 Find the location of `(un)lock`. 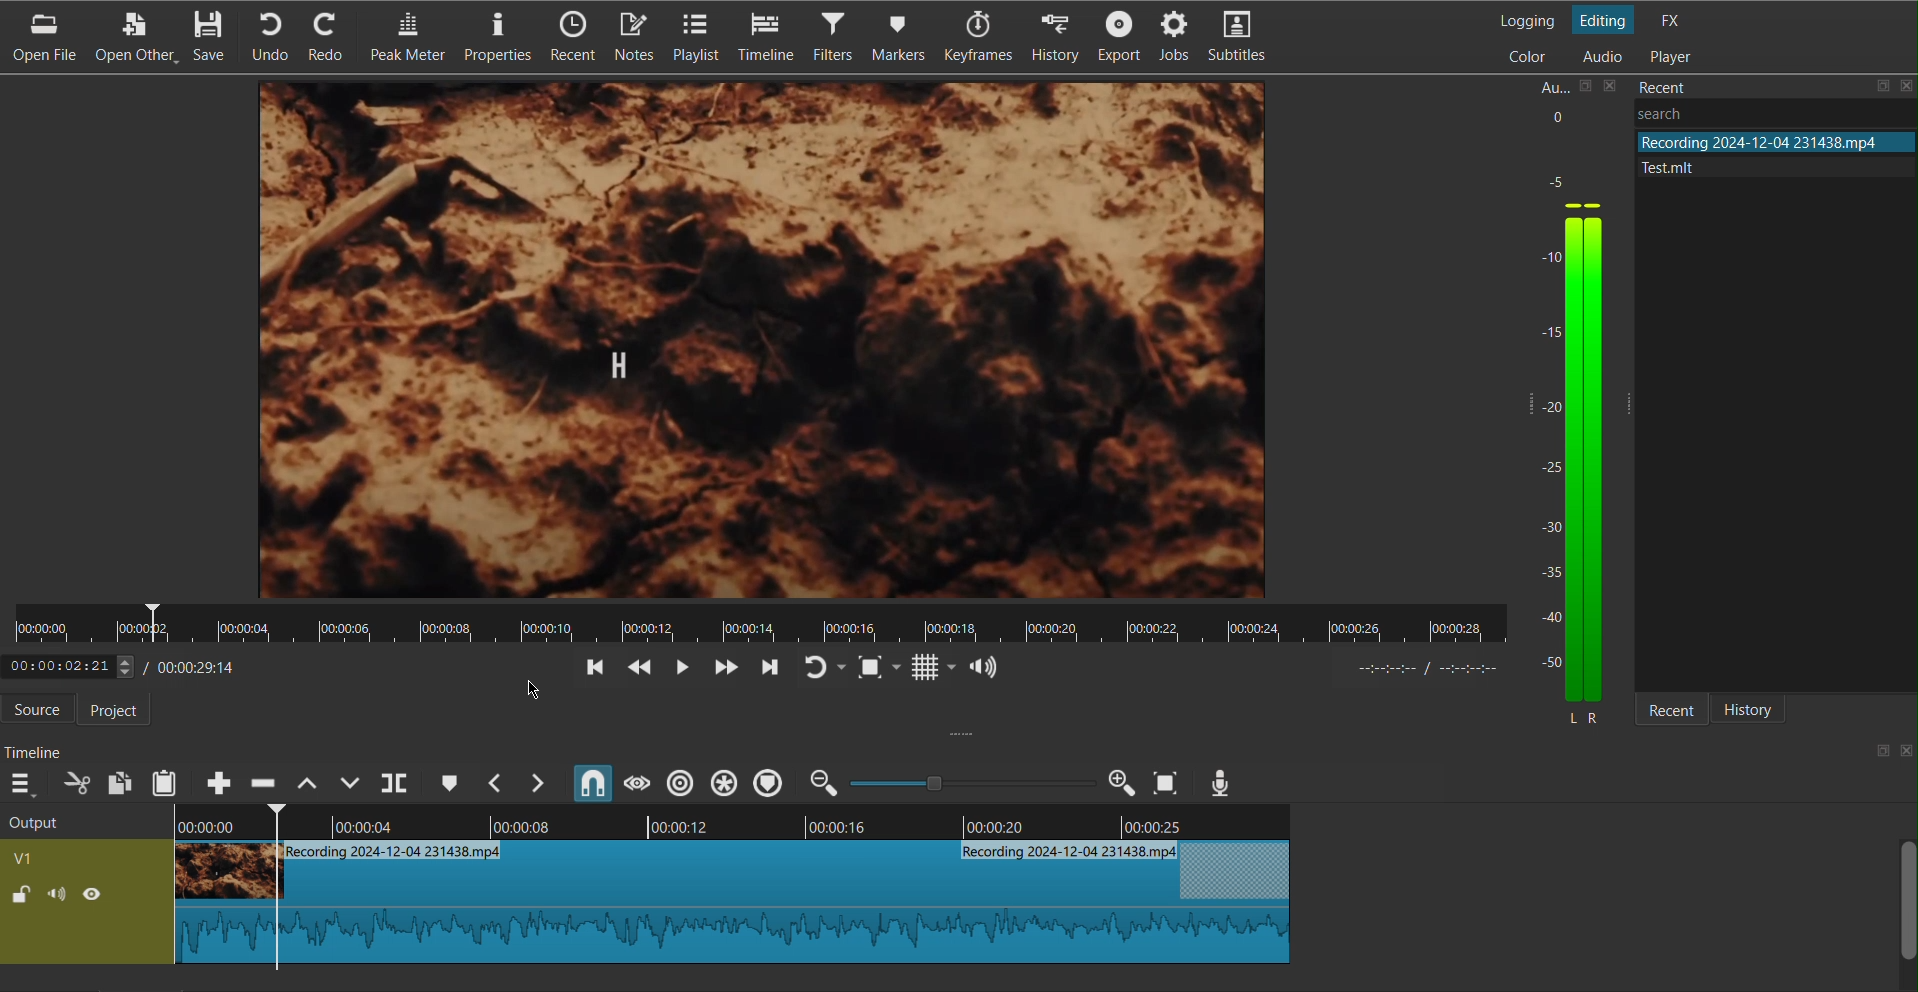

(un)lock is located at coordinates (19, 894).